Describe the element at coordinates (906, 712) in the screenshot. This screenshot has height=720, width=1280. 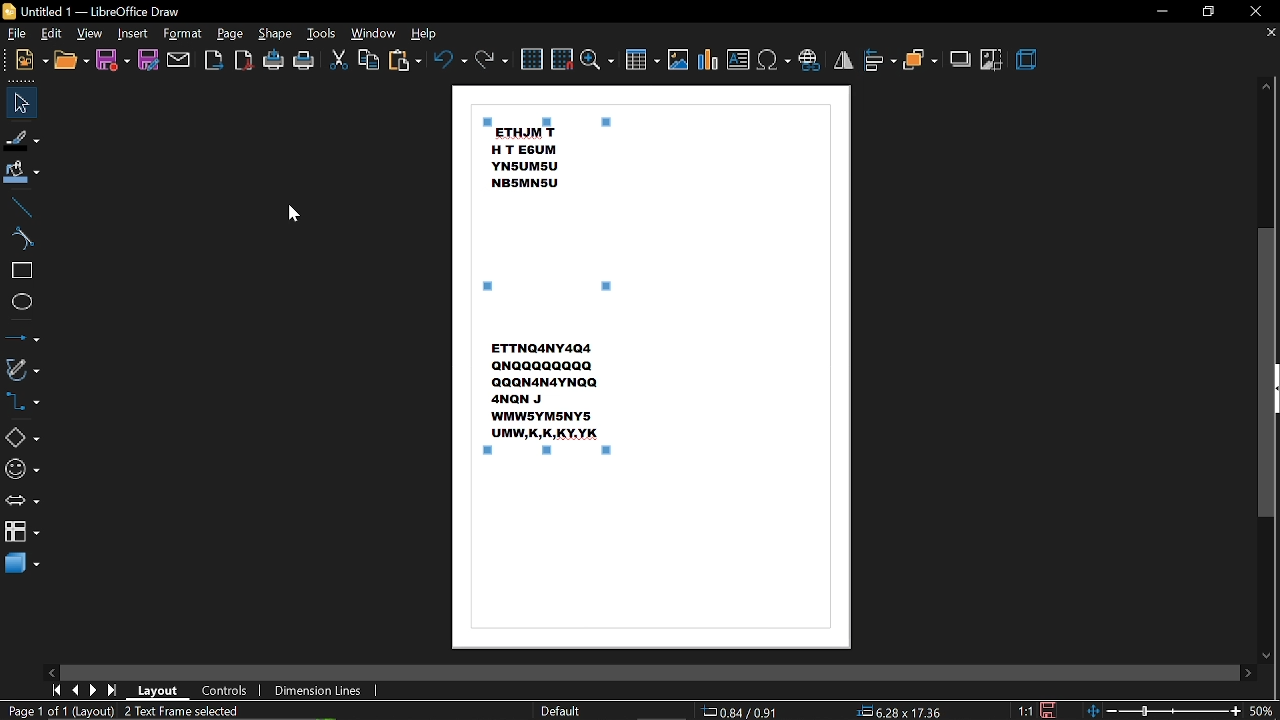
I see `6.20x17.36` at that location.